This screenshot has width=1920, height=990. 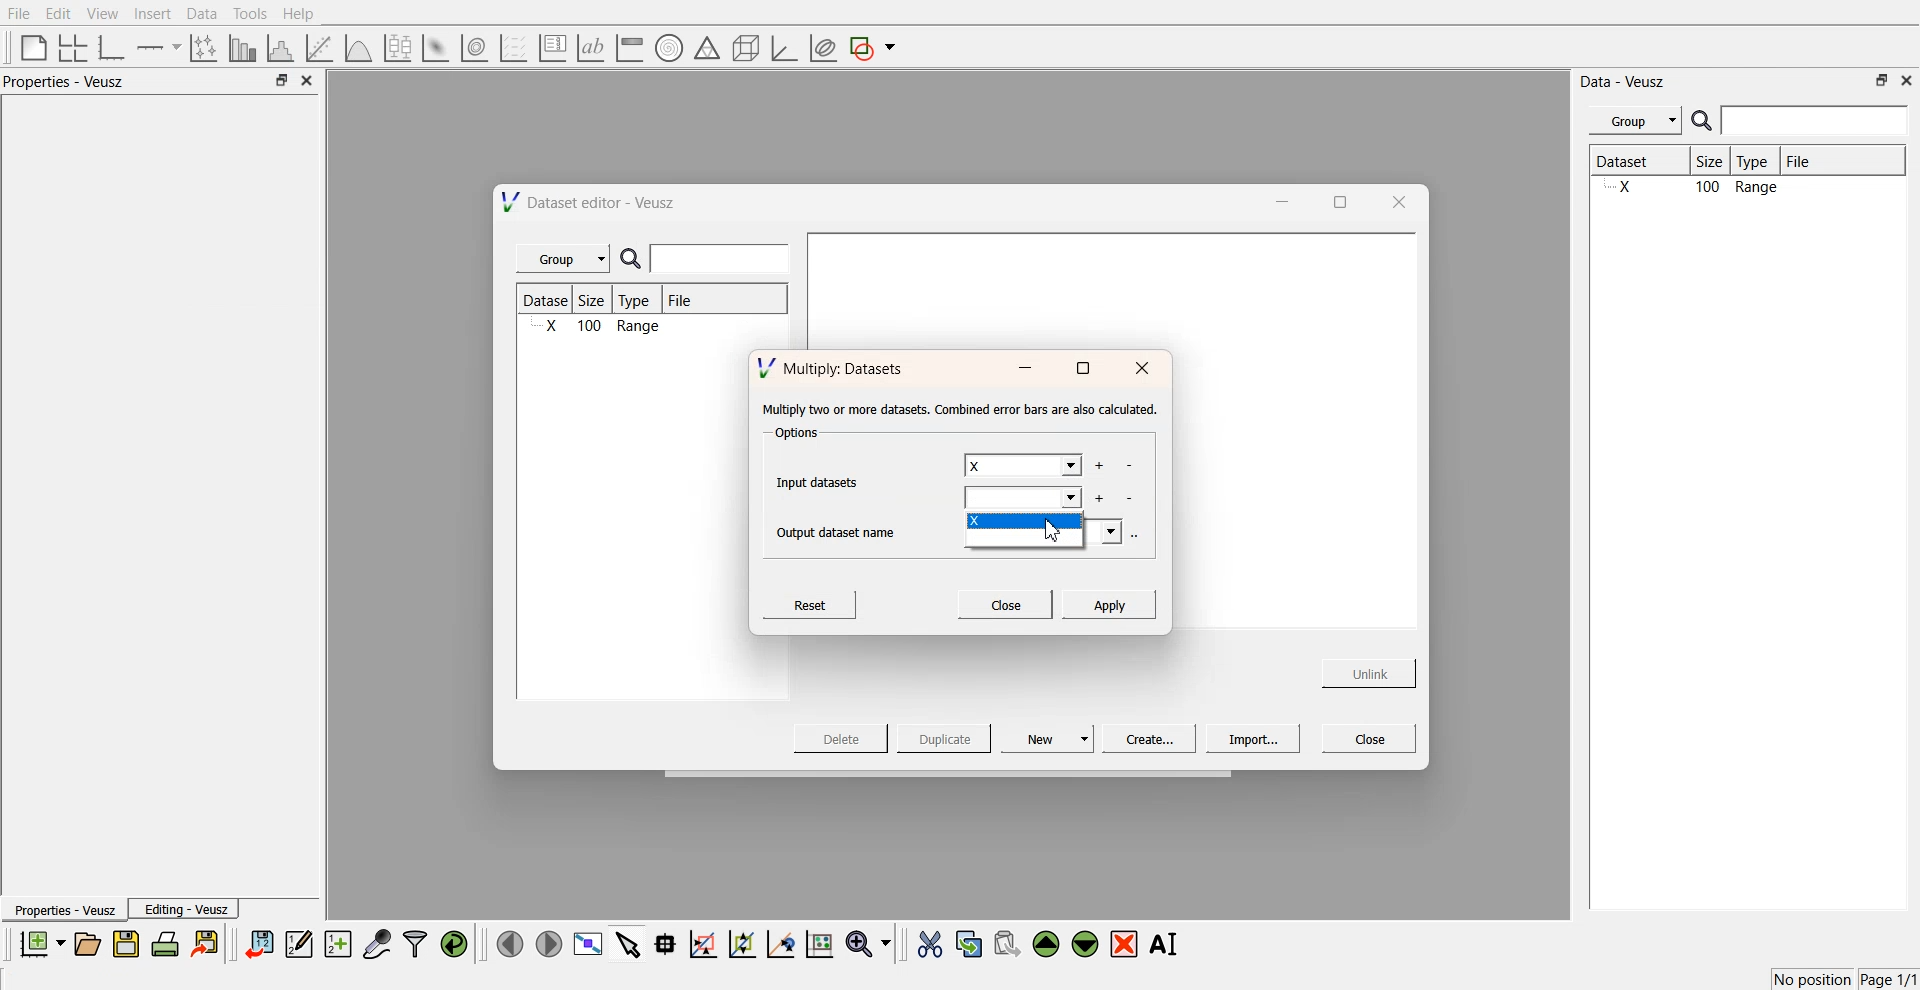 What do you see at coordinates (1816, 161) in the screenshot?
I see `File` at bounding box center [1816, 161].